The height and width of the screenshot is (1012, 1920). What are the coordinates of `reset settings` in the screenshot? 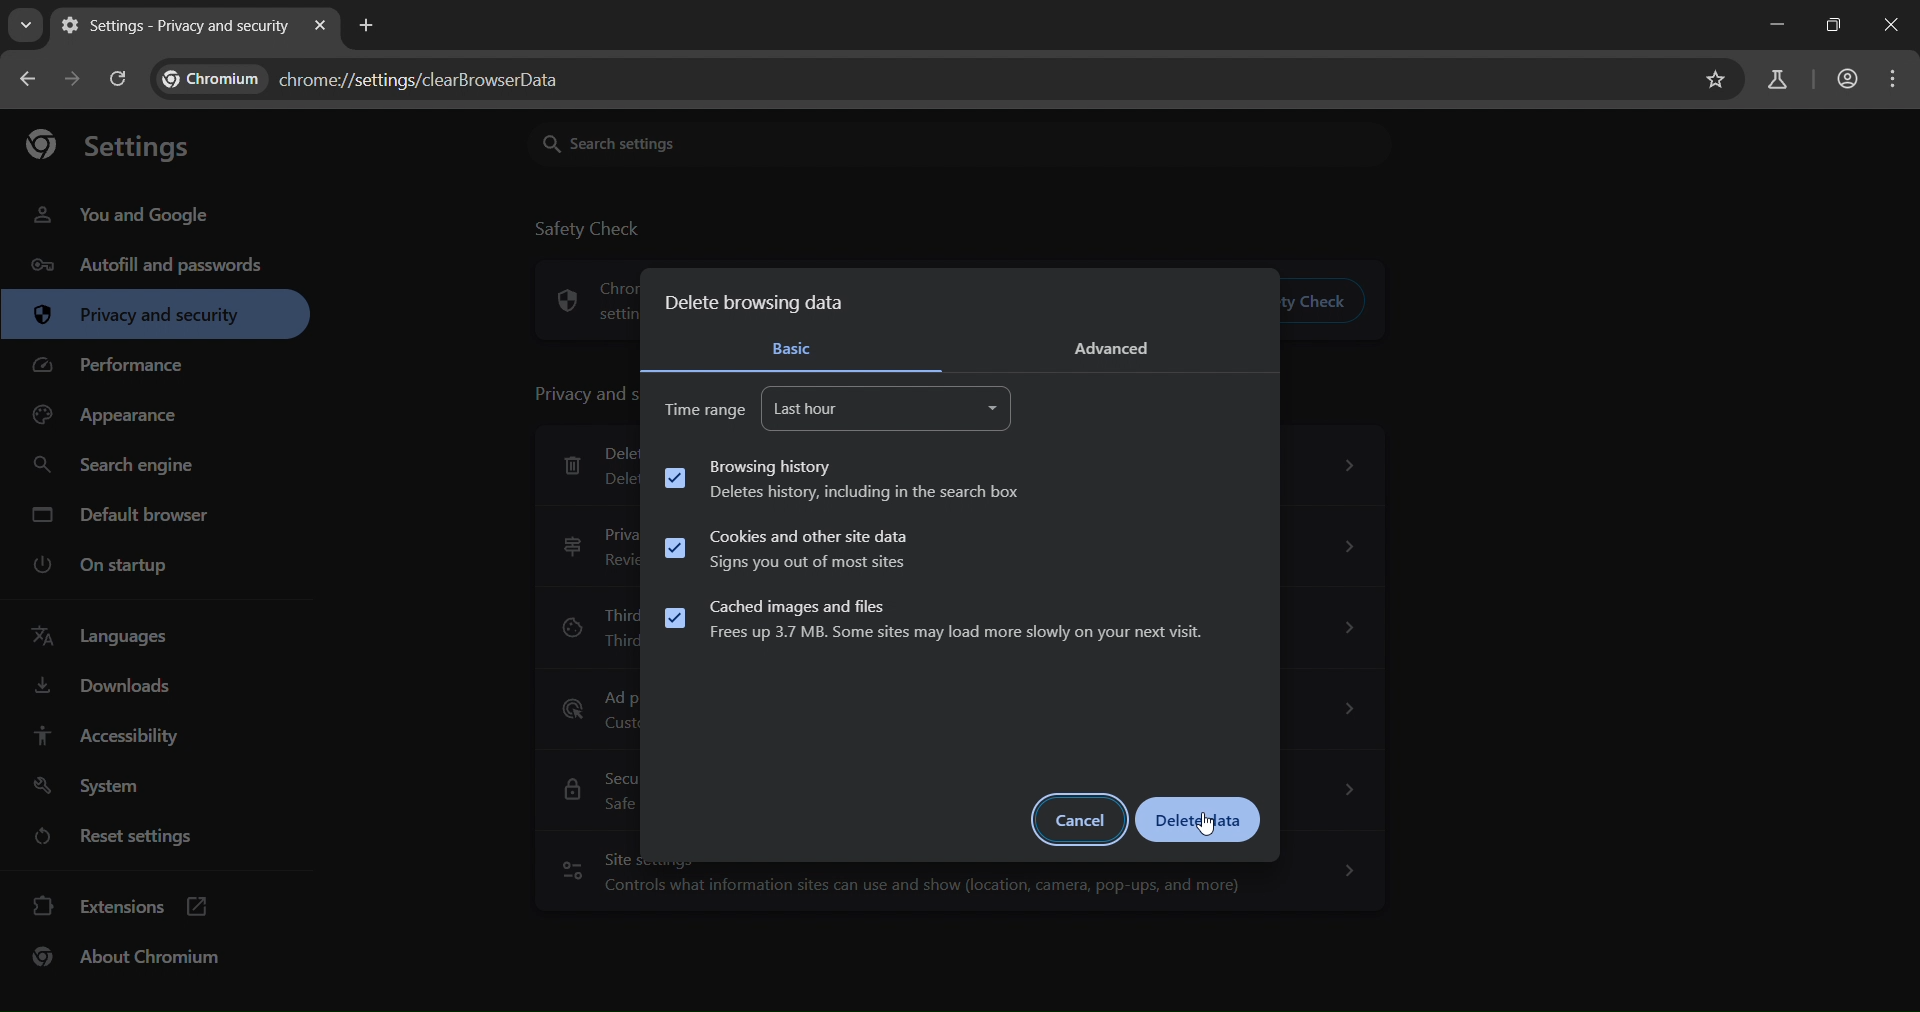 It's located at (145, 838).